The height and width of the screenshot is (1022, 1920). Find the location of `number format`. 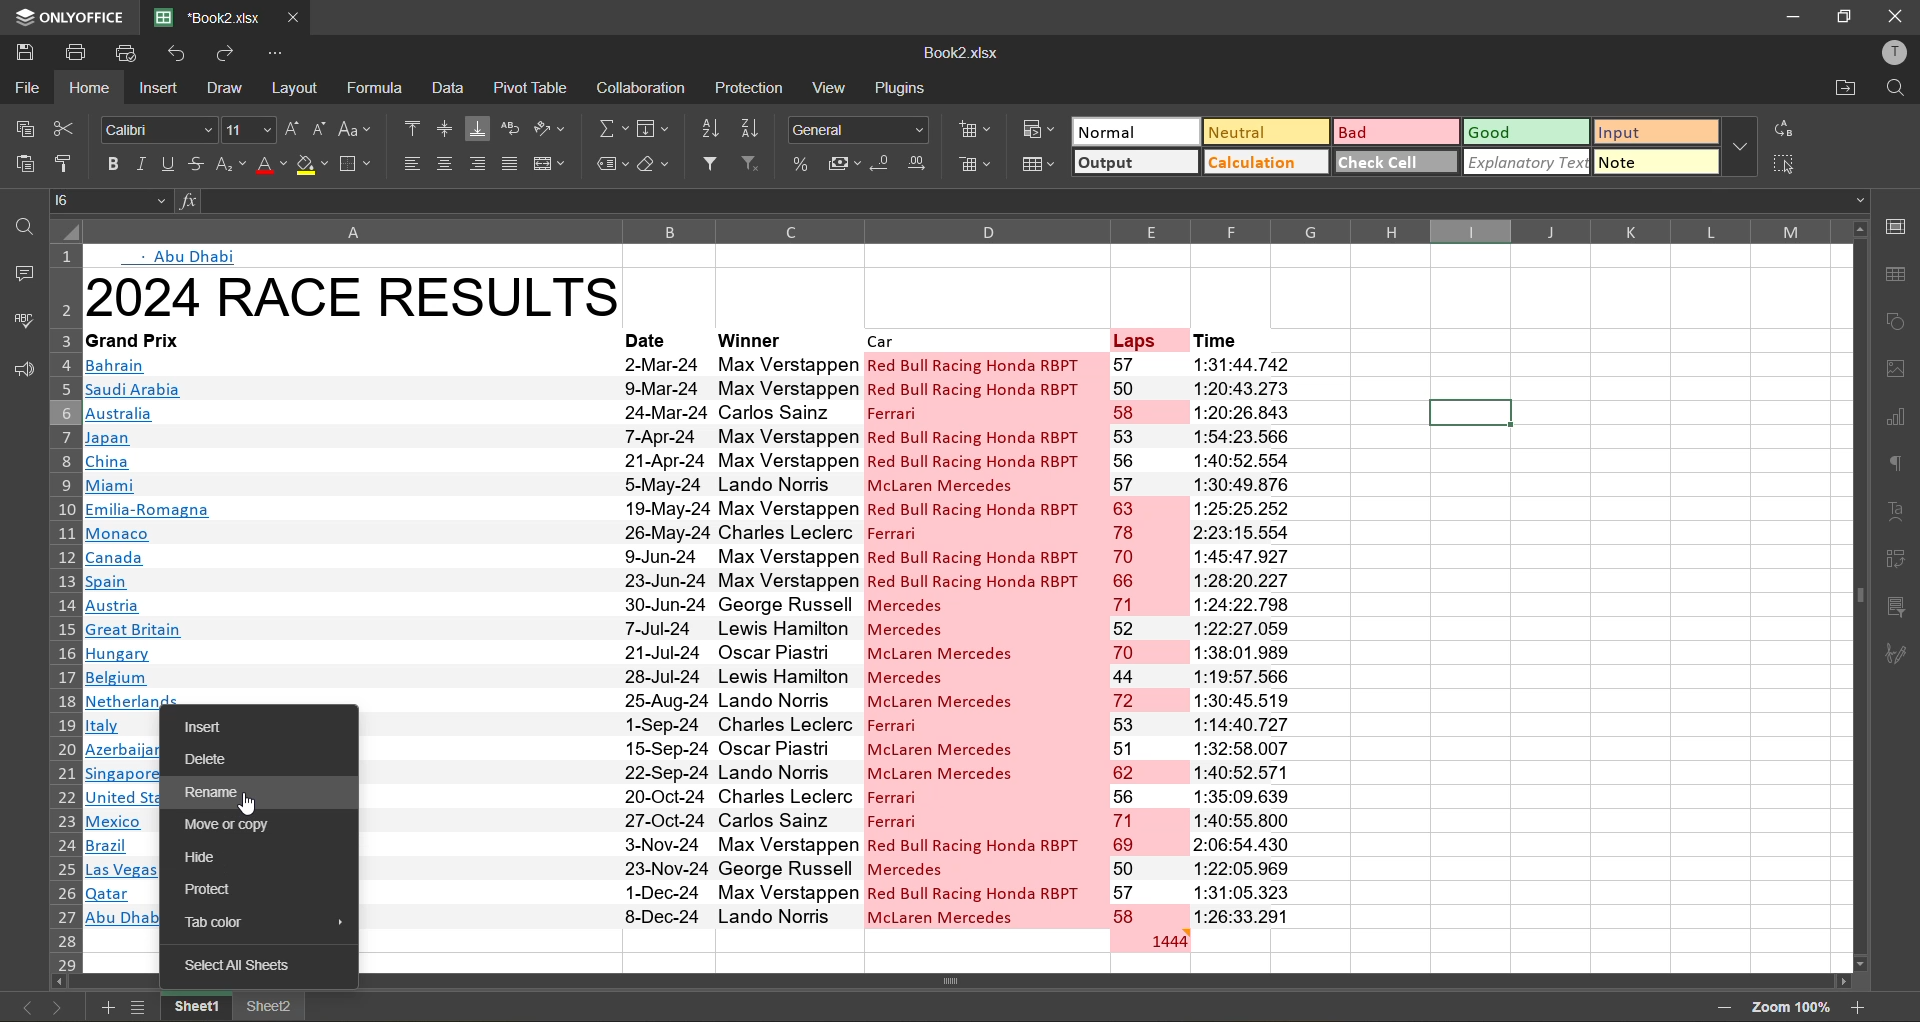

number format is located at coordinates (860, 128).